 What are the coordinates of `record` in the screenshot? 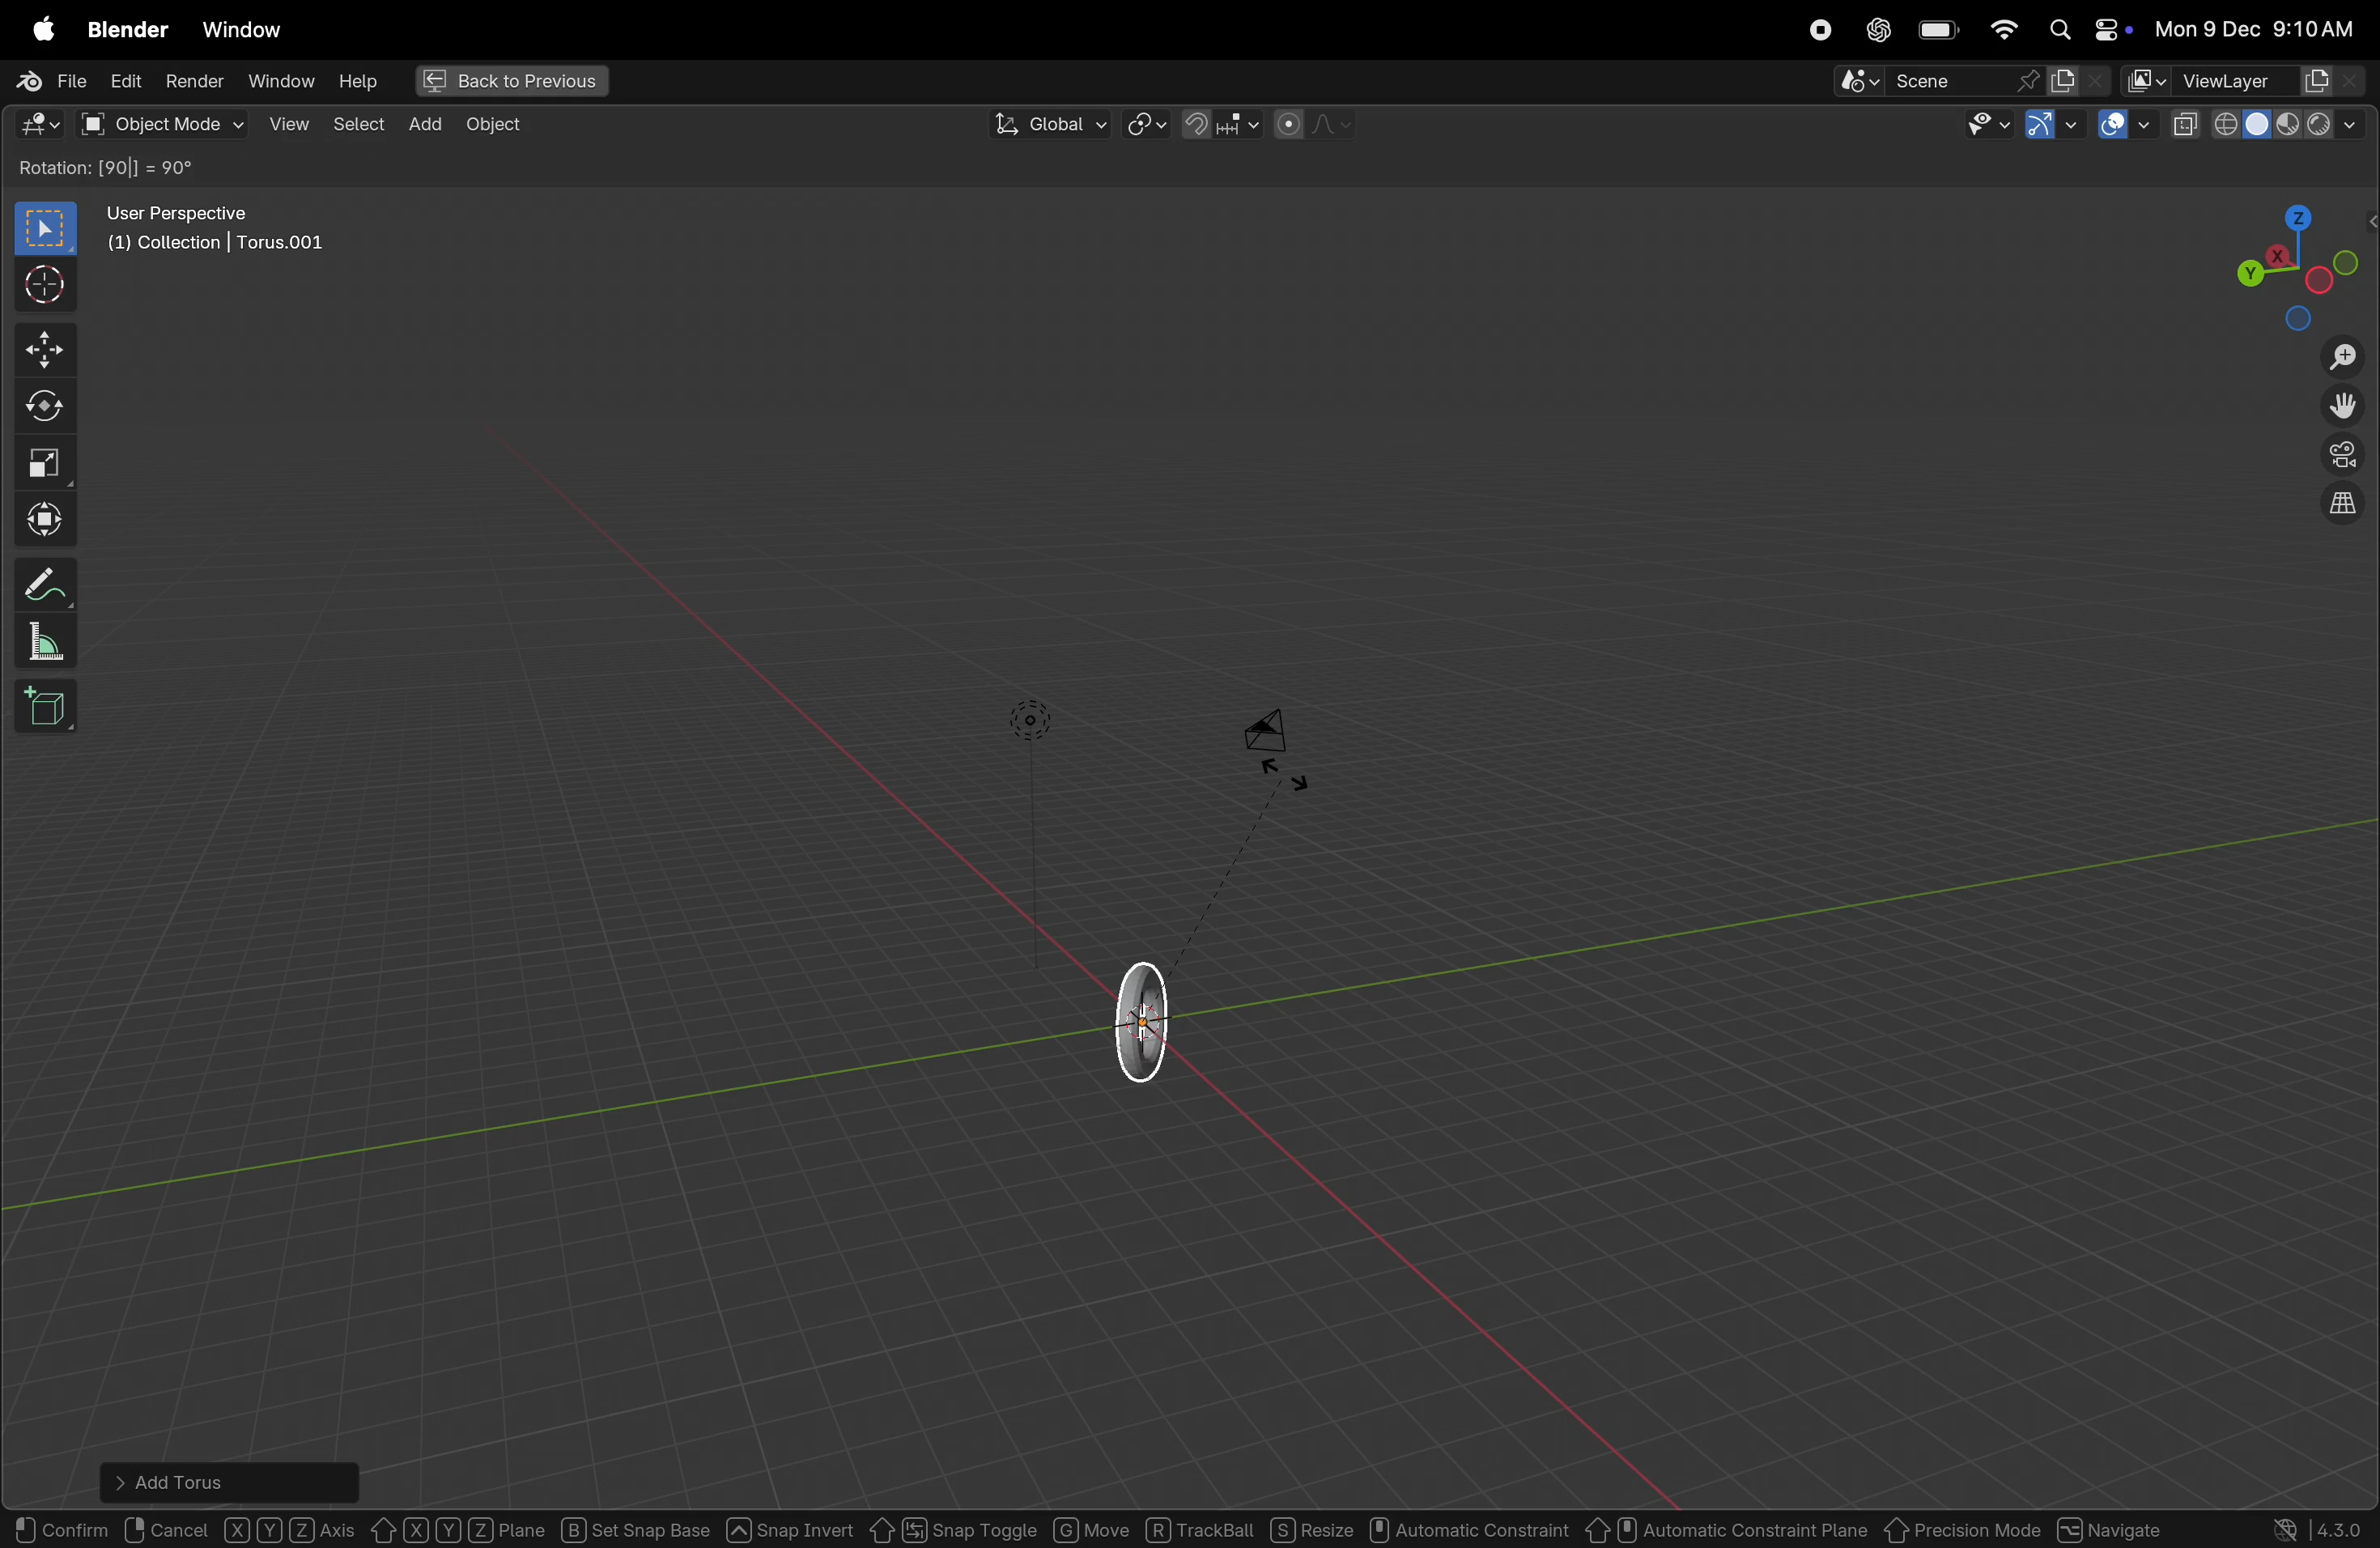 It's located at (1814, 30).